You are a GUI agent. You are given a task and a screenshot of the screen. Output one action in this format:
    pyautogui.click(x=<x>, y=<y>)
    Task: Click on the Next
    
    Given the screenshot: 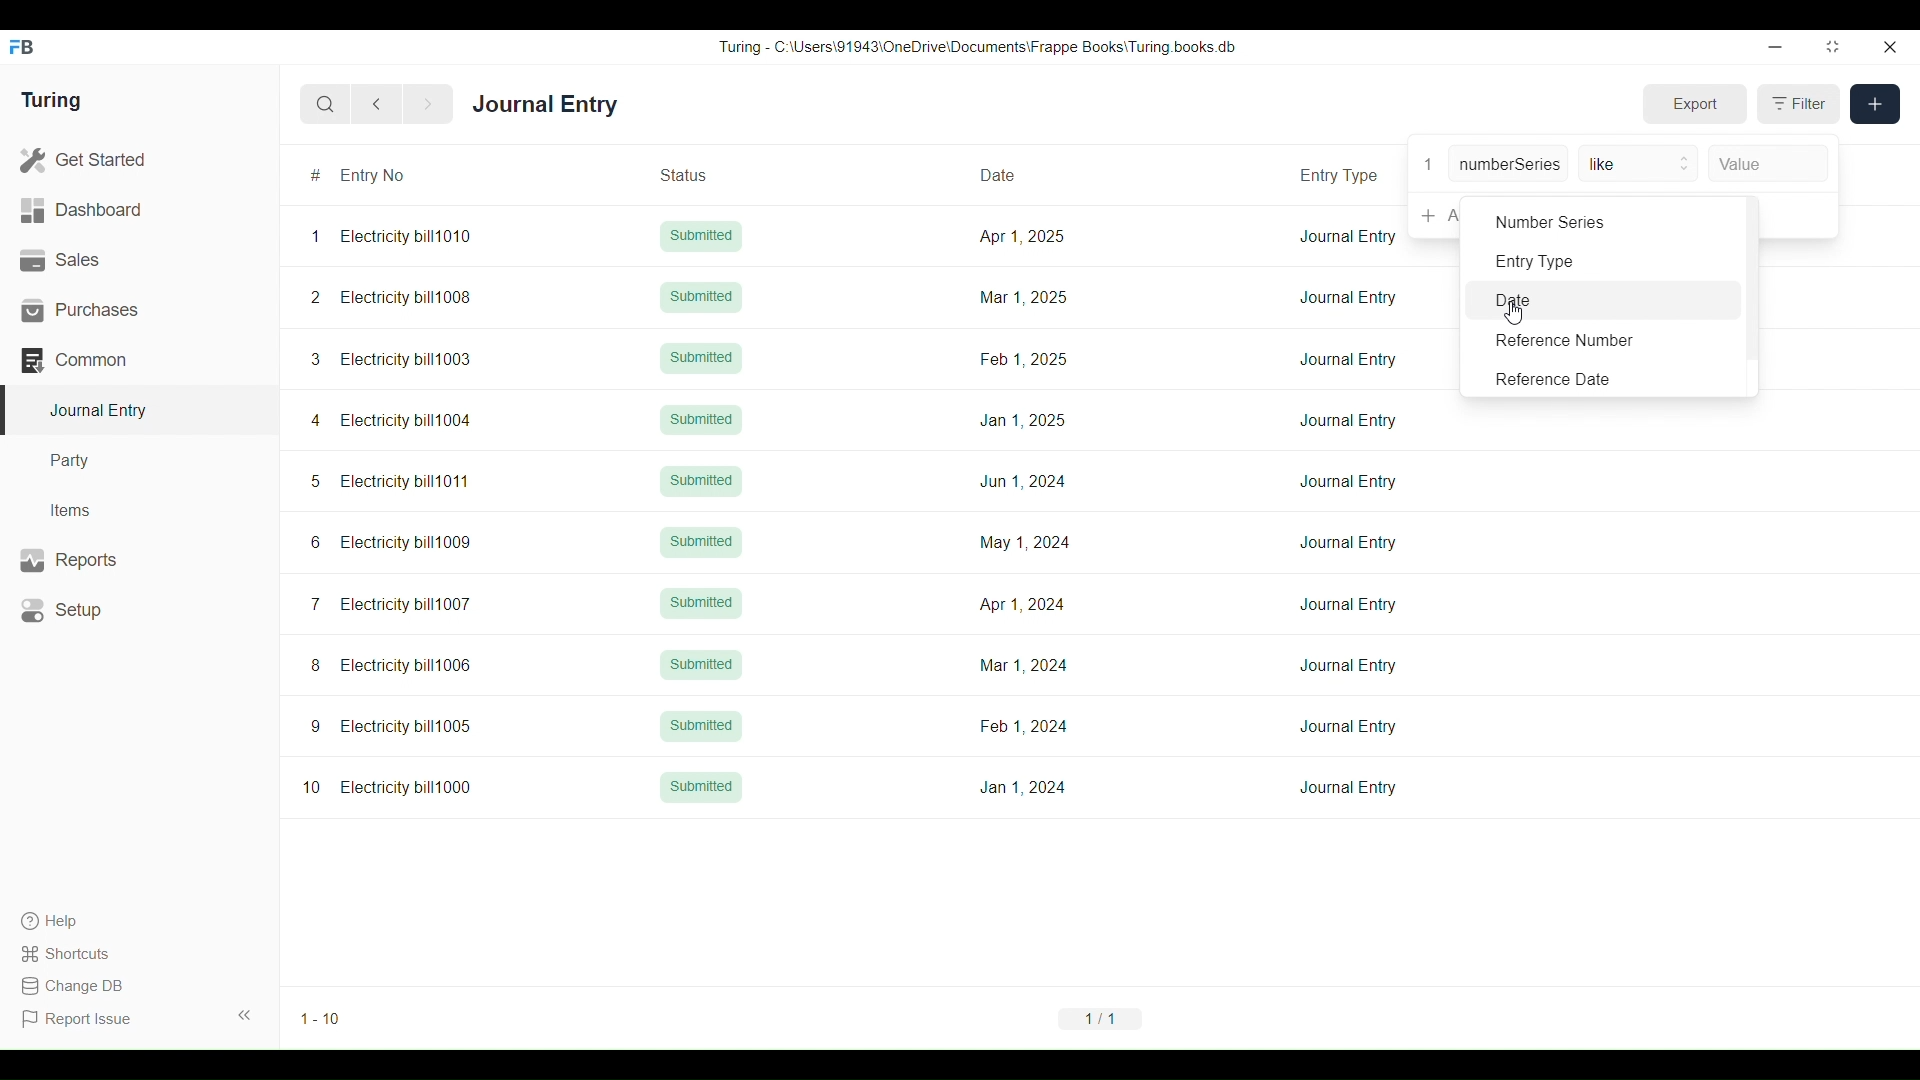 What is the action you would take?
    pyautogui.click(x=428, y=105)
    